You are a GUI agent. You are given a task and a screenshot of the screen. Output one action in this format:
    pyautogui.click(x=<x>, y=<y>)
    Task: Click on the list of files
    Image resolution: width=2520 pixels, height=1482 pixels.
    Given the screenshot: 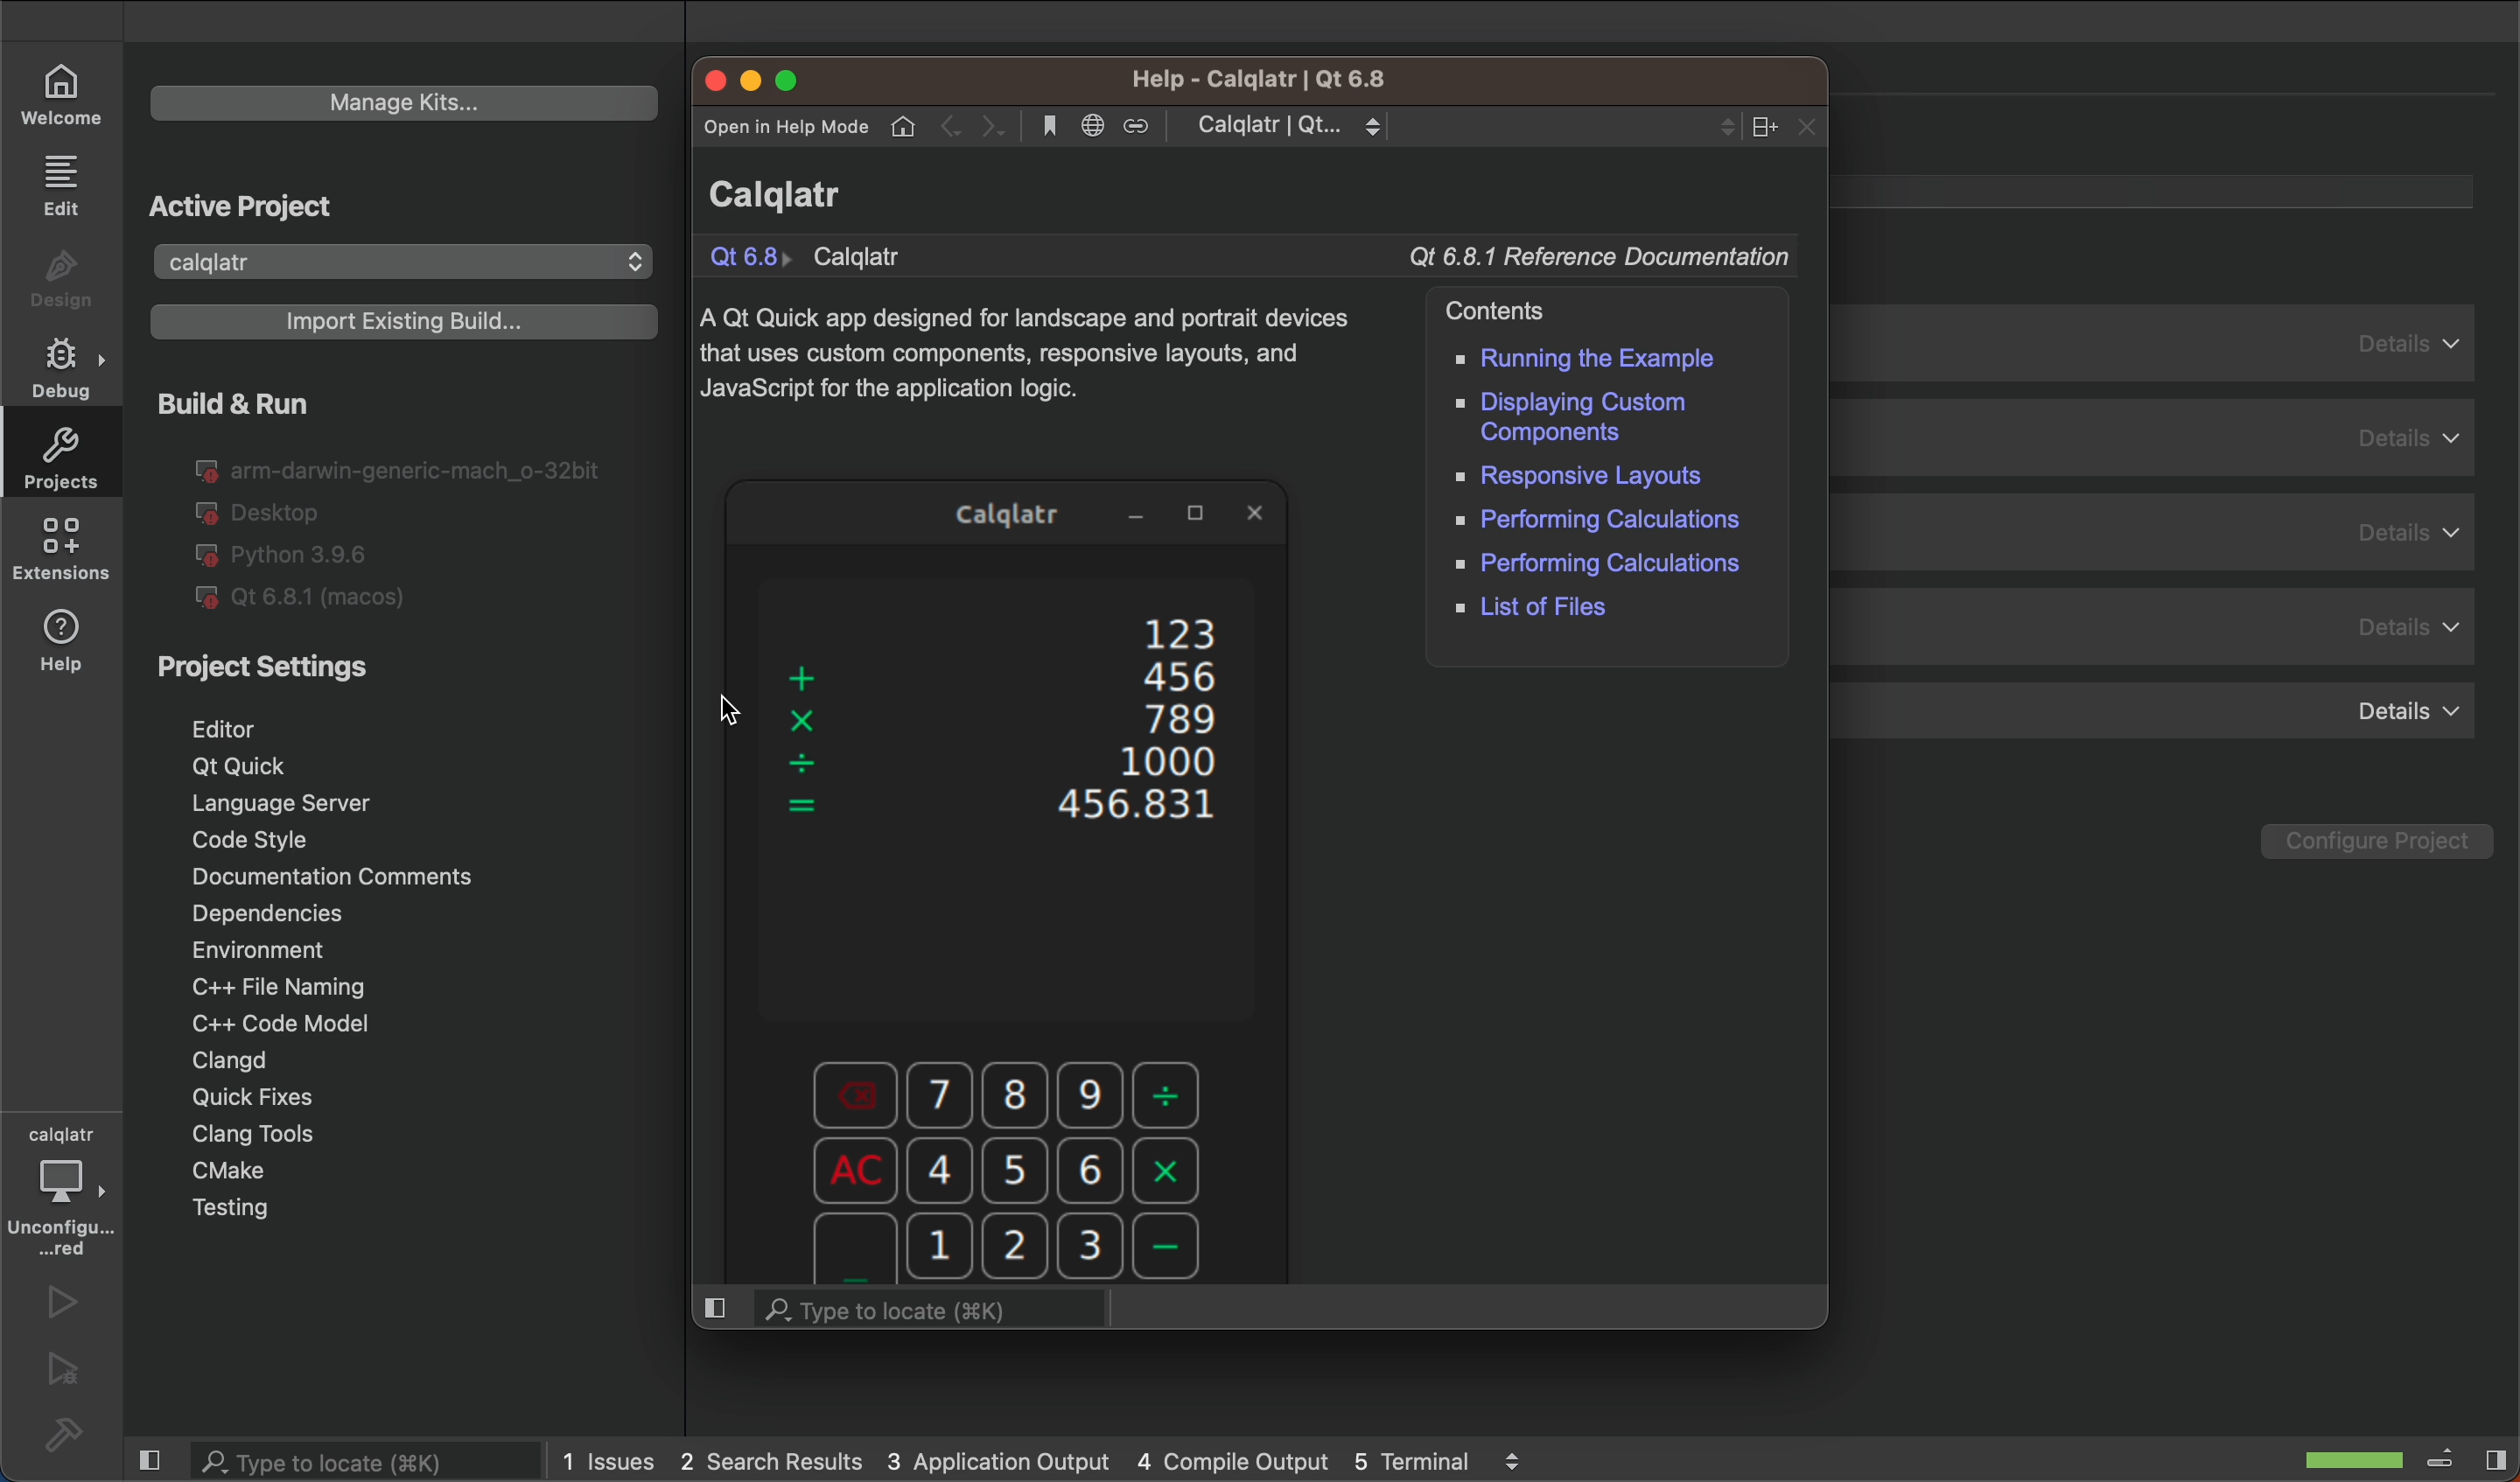 What is the action you would take?
    pyautogui.click(x=1596, y=612)
    